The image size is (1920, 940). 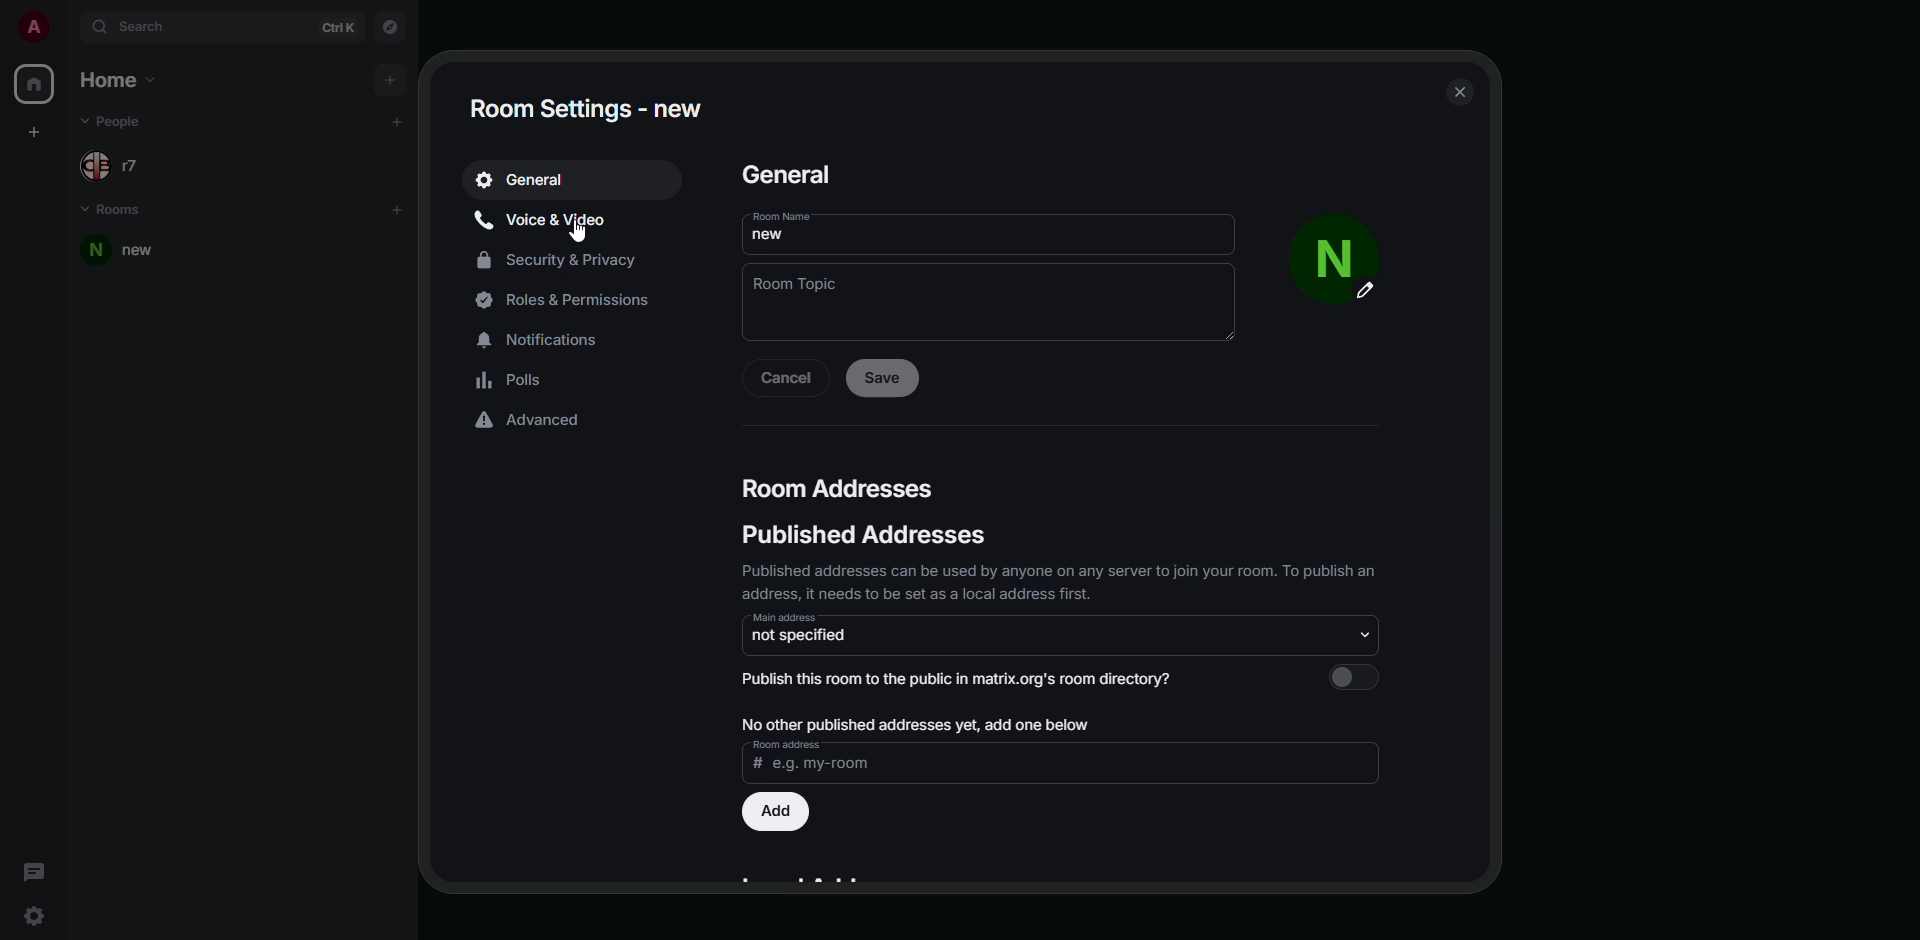 I want to click on polls, so click(x=514, y=380).